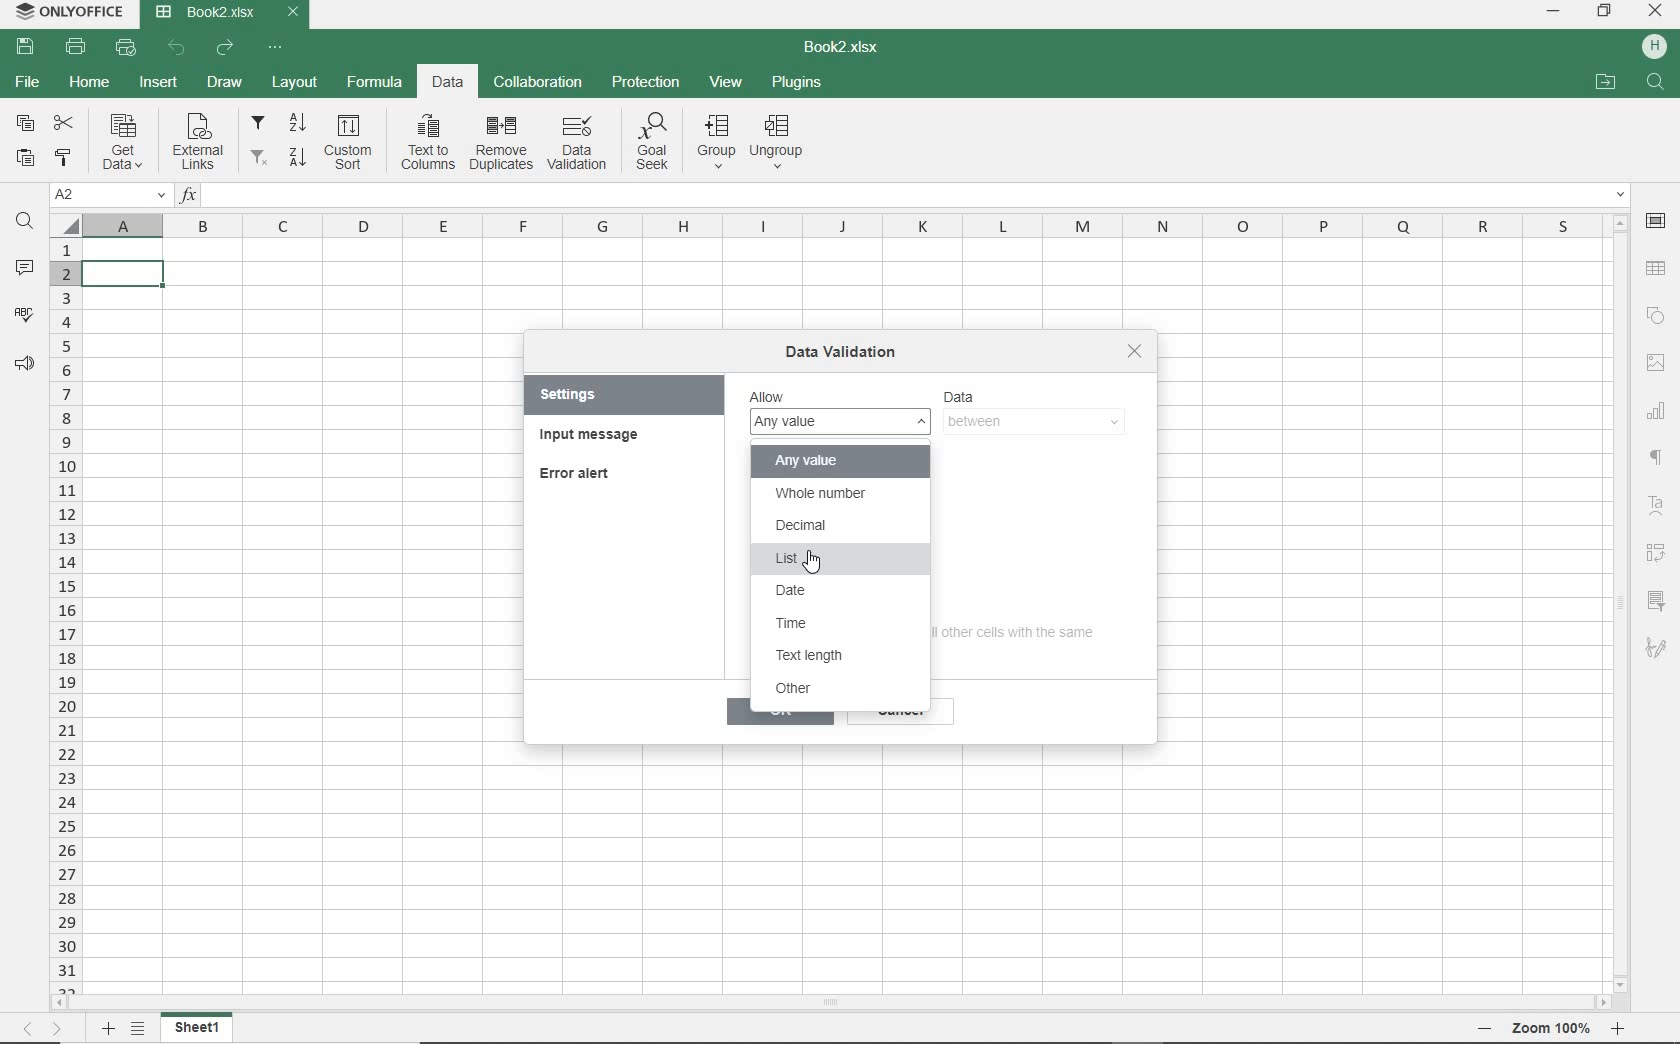  I want to click on close, so click(1134, 351).